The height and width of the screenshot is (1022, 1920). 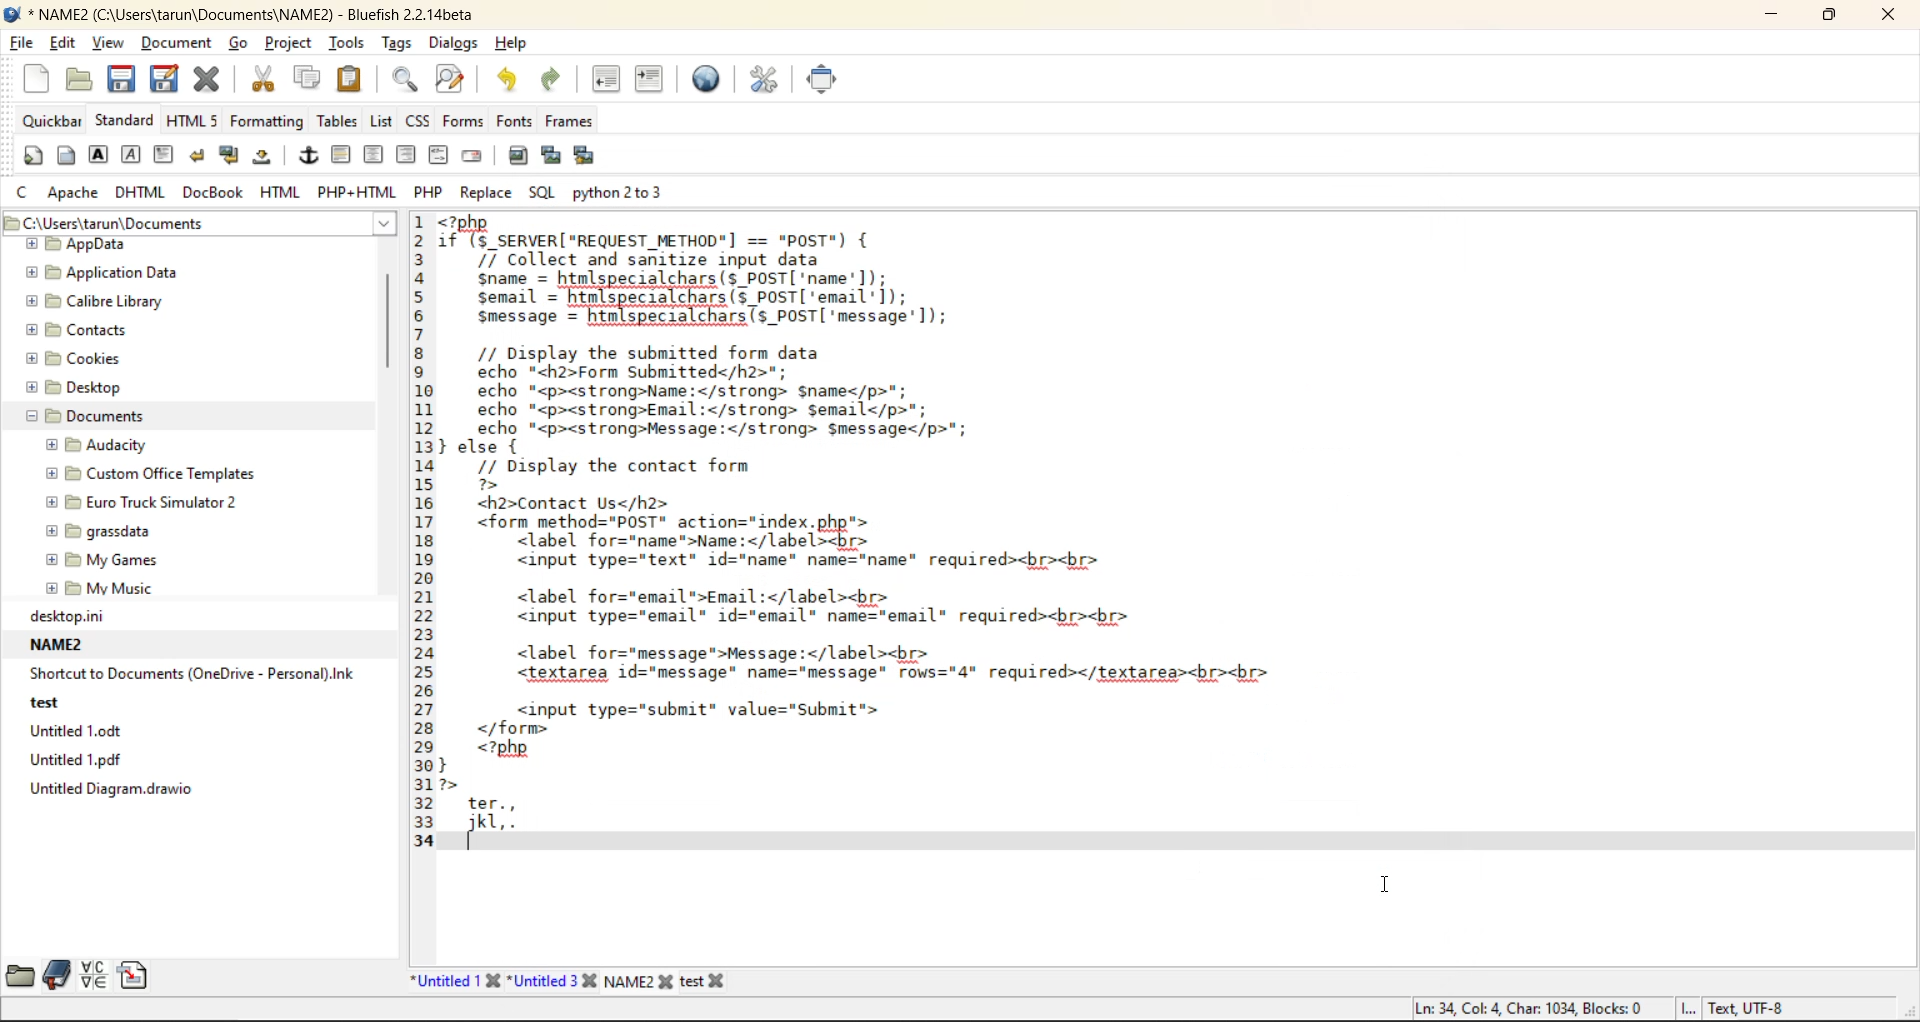 What do you see at coordinates (339, 156) in the screenshot?
I see `horizontal rule` at bounding box center [339, 156].